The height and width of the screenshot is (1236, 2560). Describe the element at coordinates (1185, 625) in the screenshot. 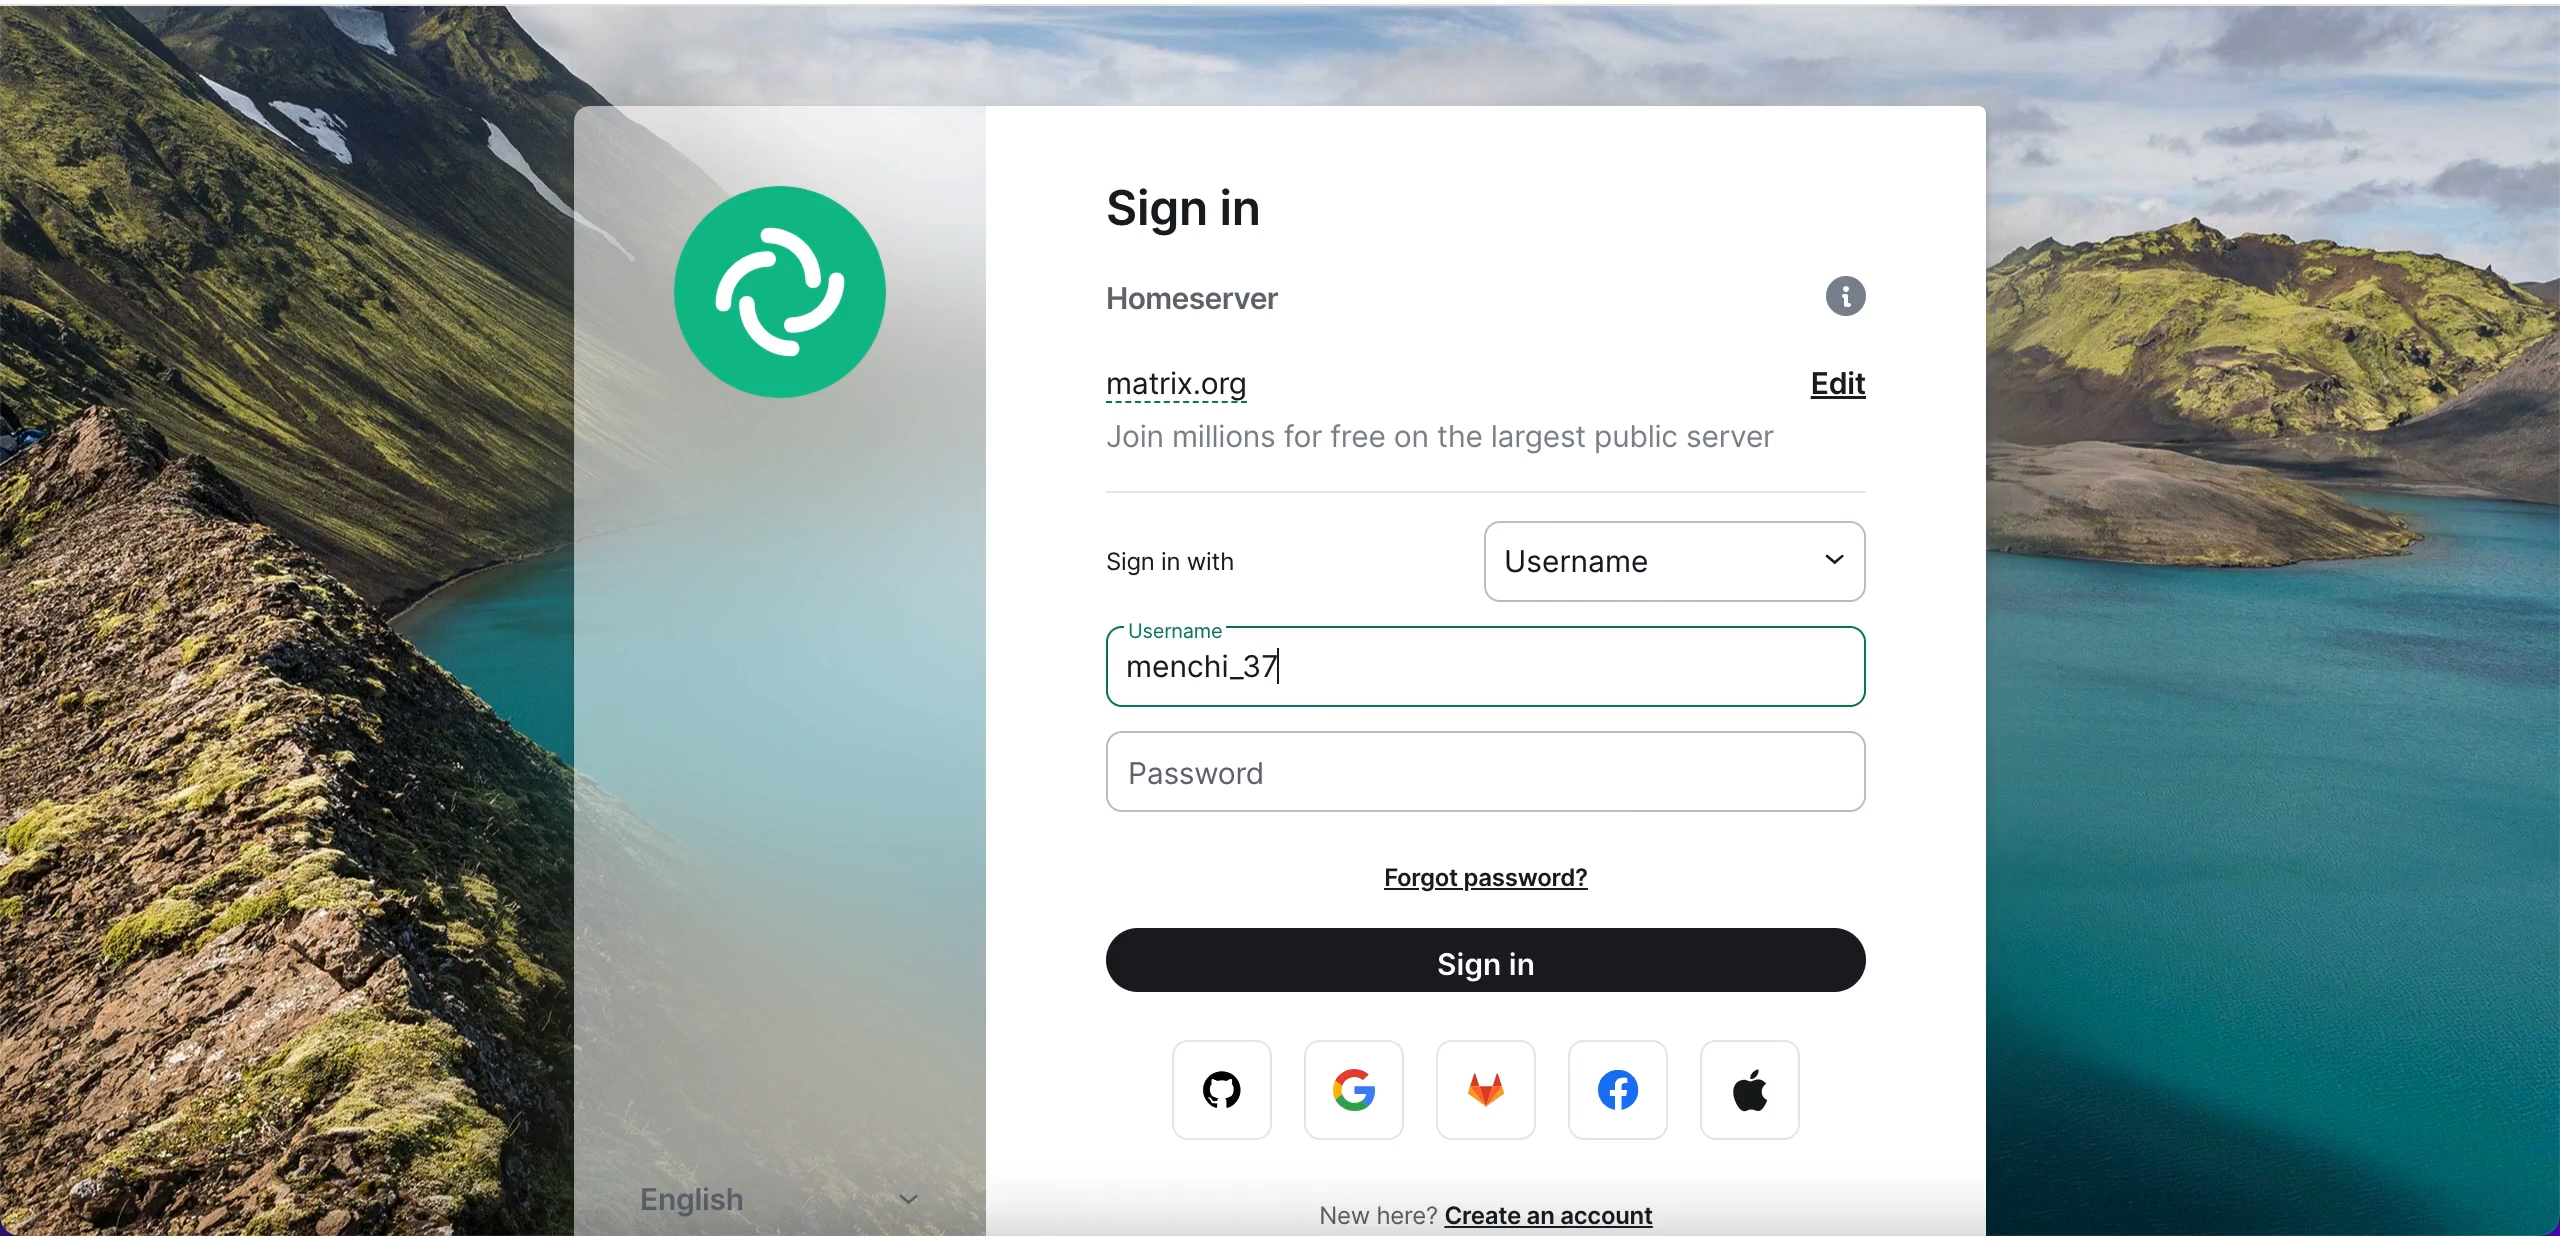

I see `Username` at that location.